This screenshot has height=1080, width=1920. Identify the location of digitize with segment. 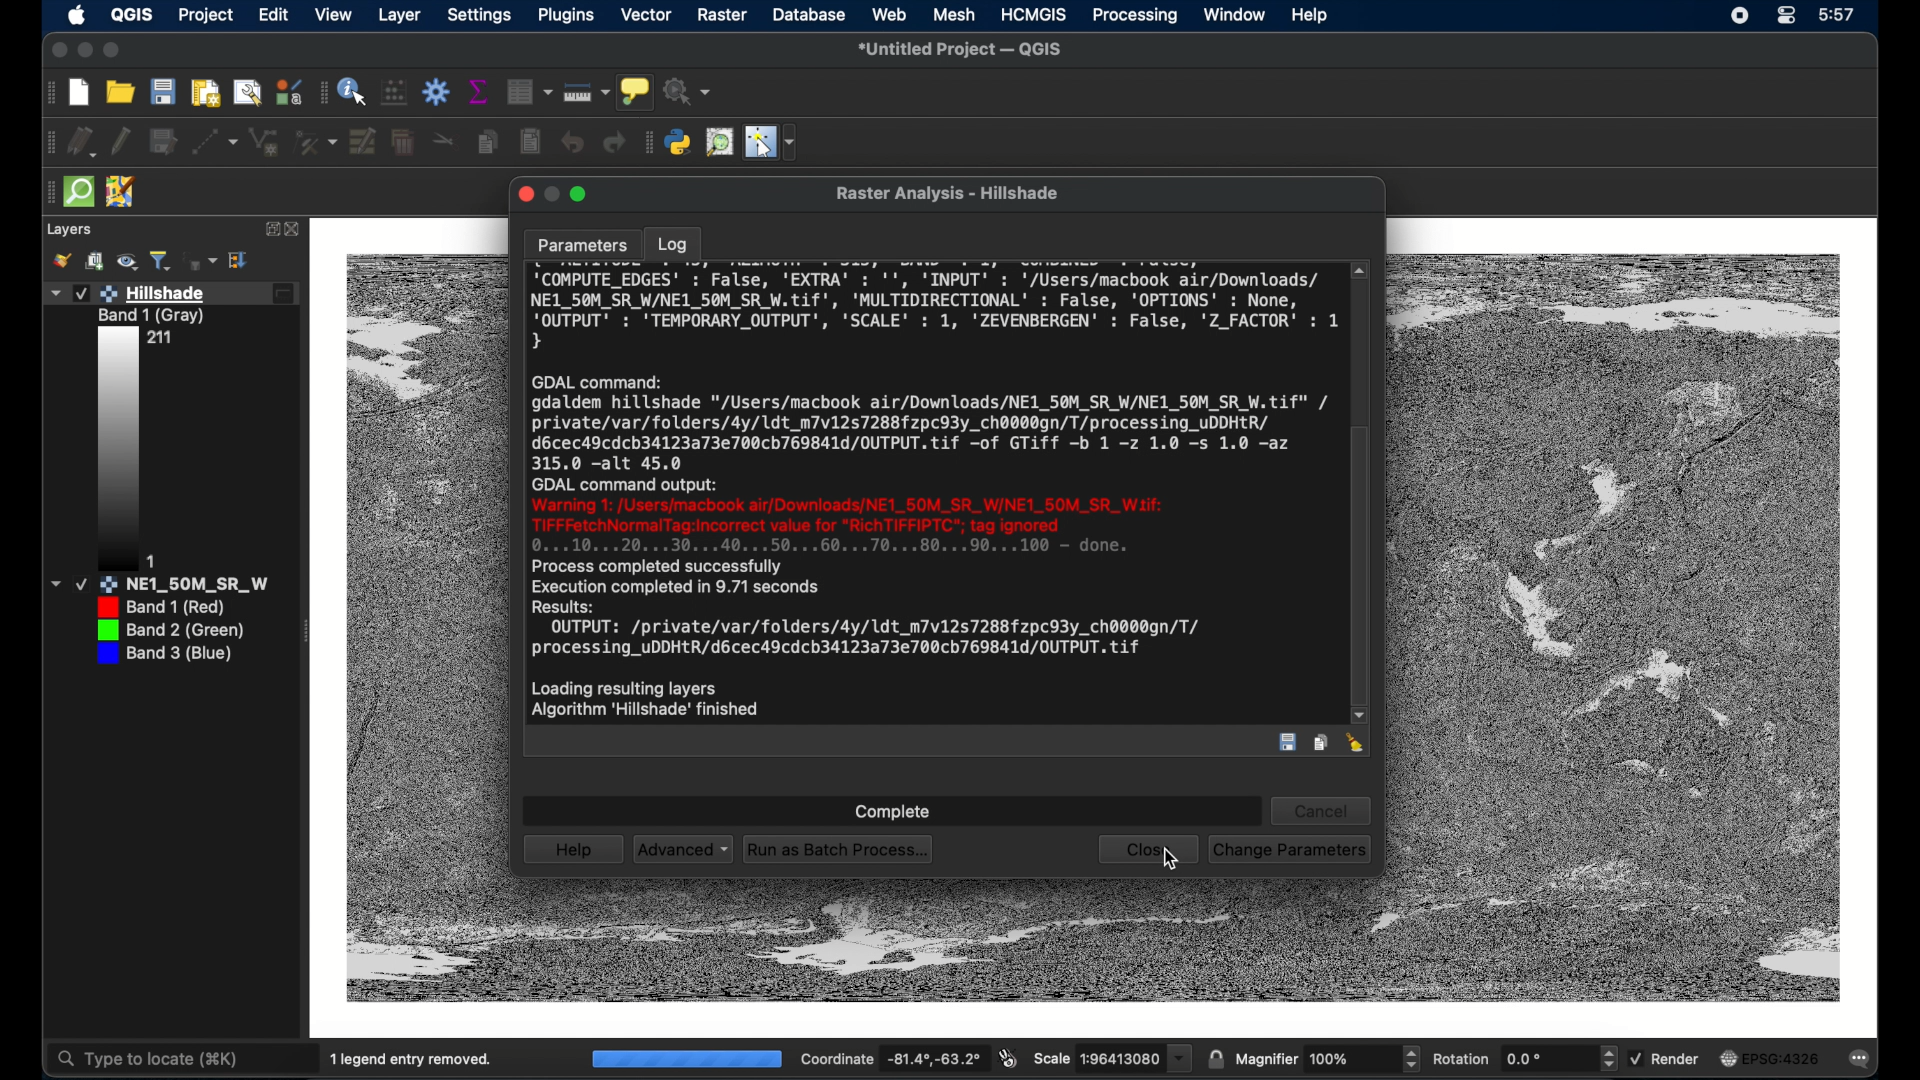
(215, 142).